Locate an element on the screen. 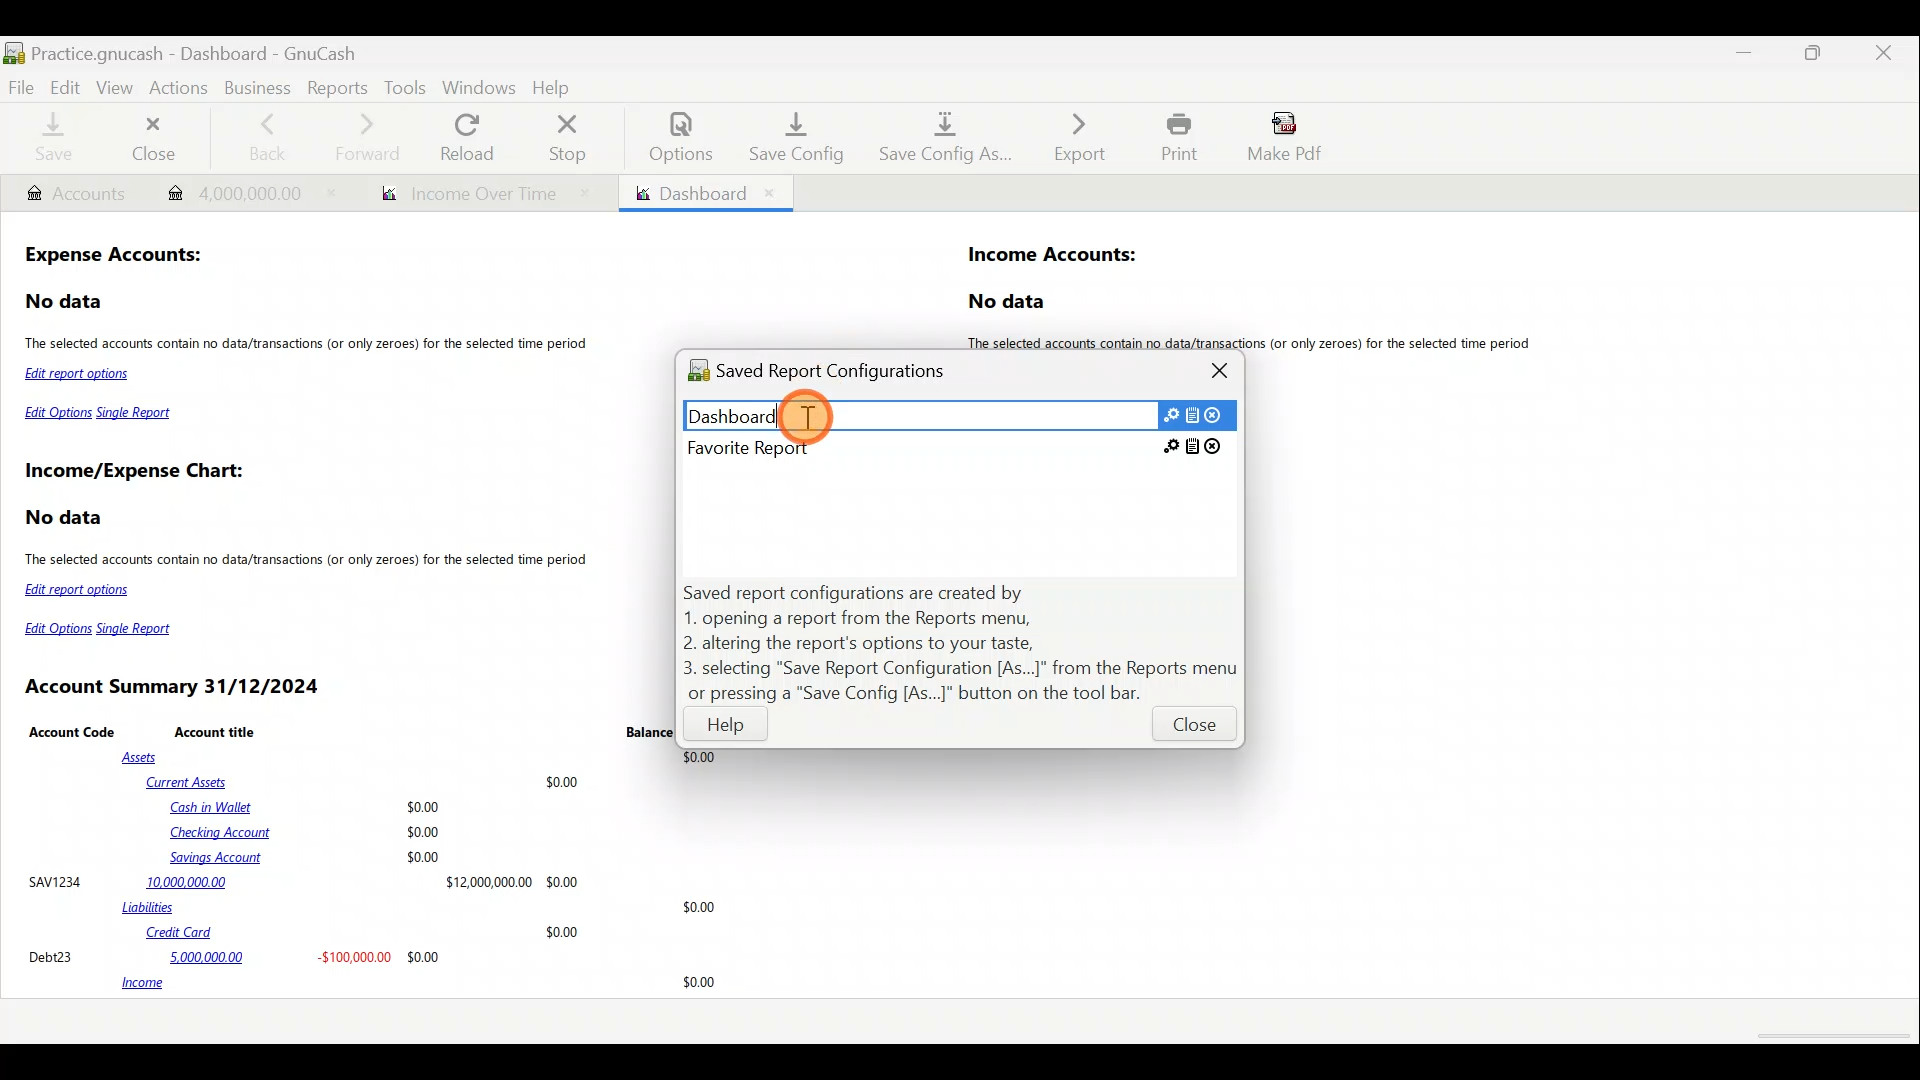  Options is located at coordinates (671, 137).